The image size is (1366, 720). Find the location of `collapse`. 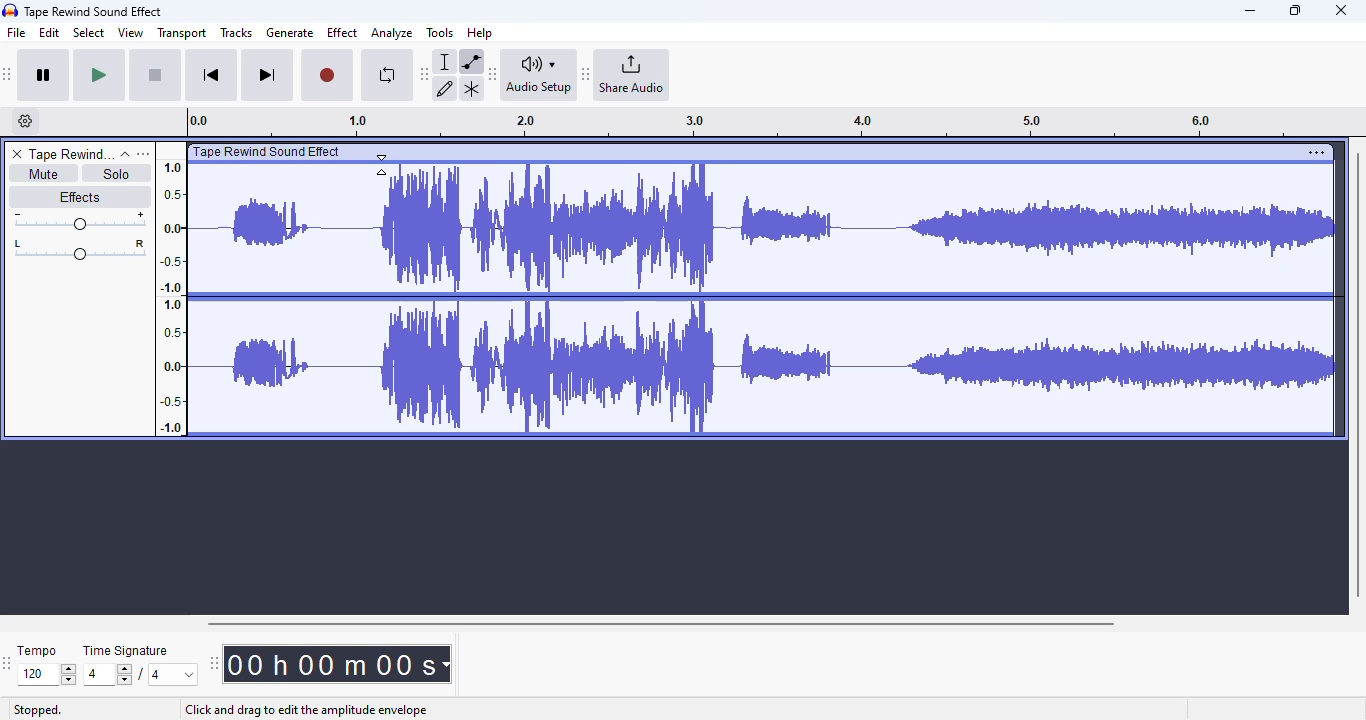

collapse is located at coordinates (125, 154).